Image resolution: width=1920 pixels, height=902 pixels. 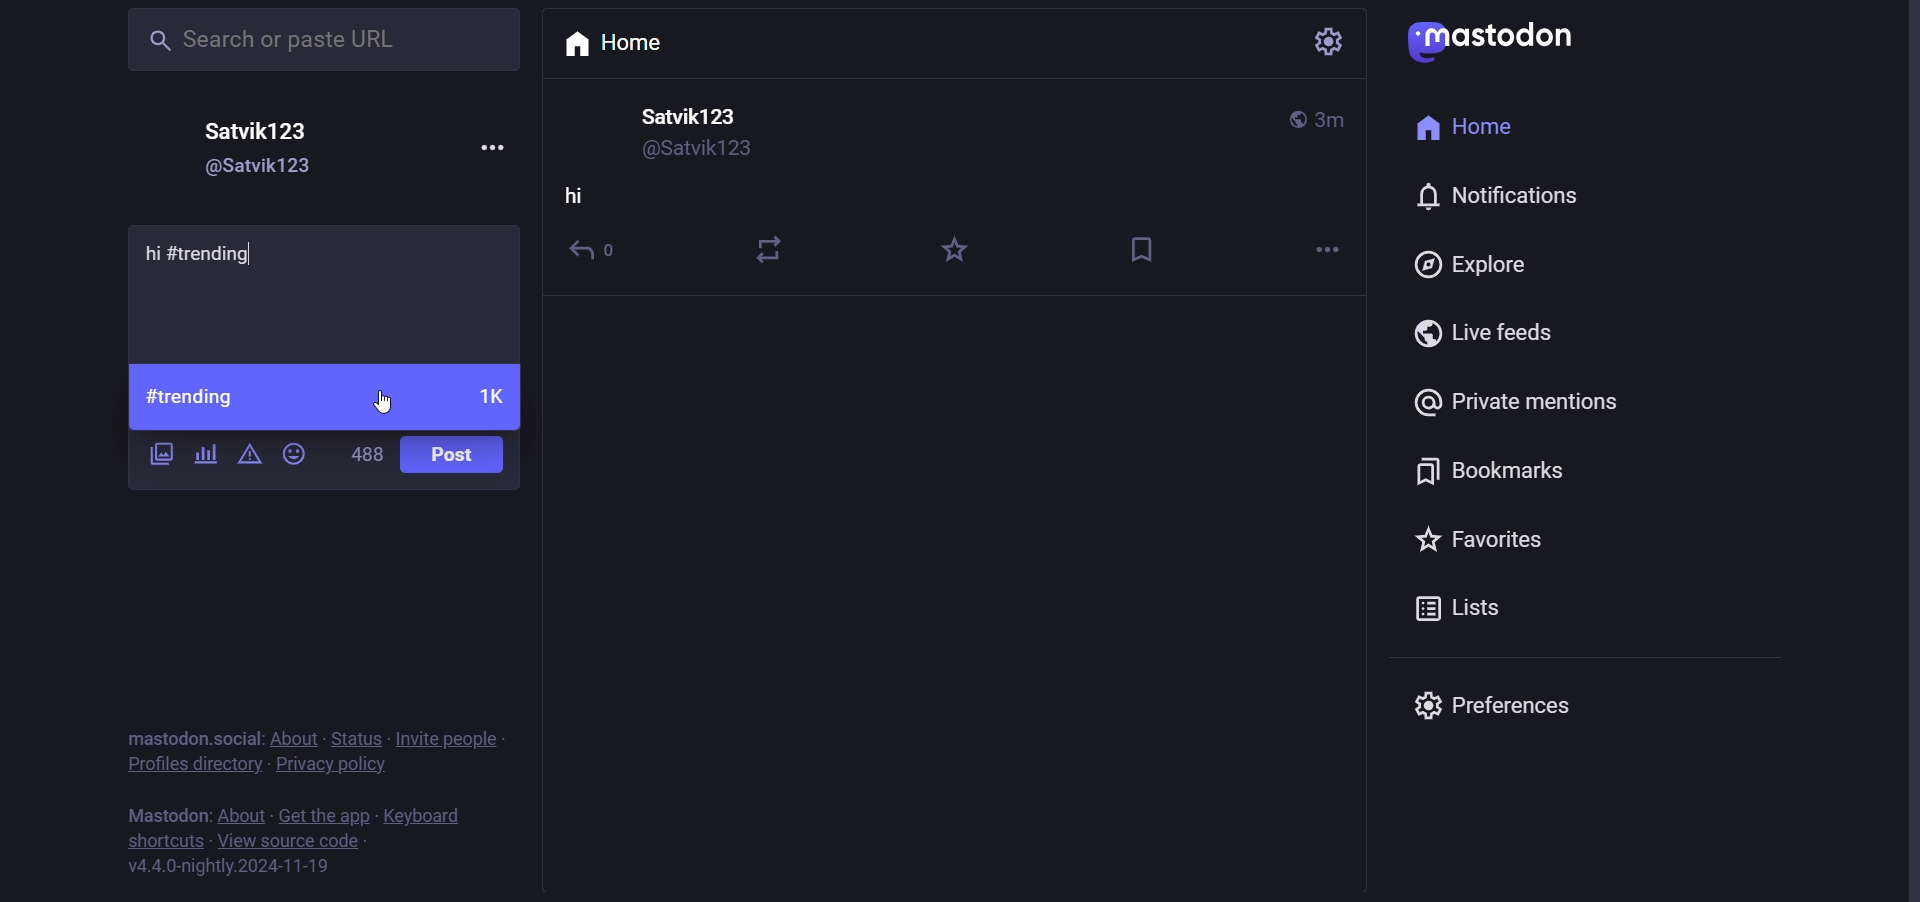 What do you see at coordinates (318, 41) in the screenshot?
I see `search` at bounding box center [318, 41].